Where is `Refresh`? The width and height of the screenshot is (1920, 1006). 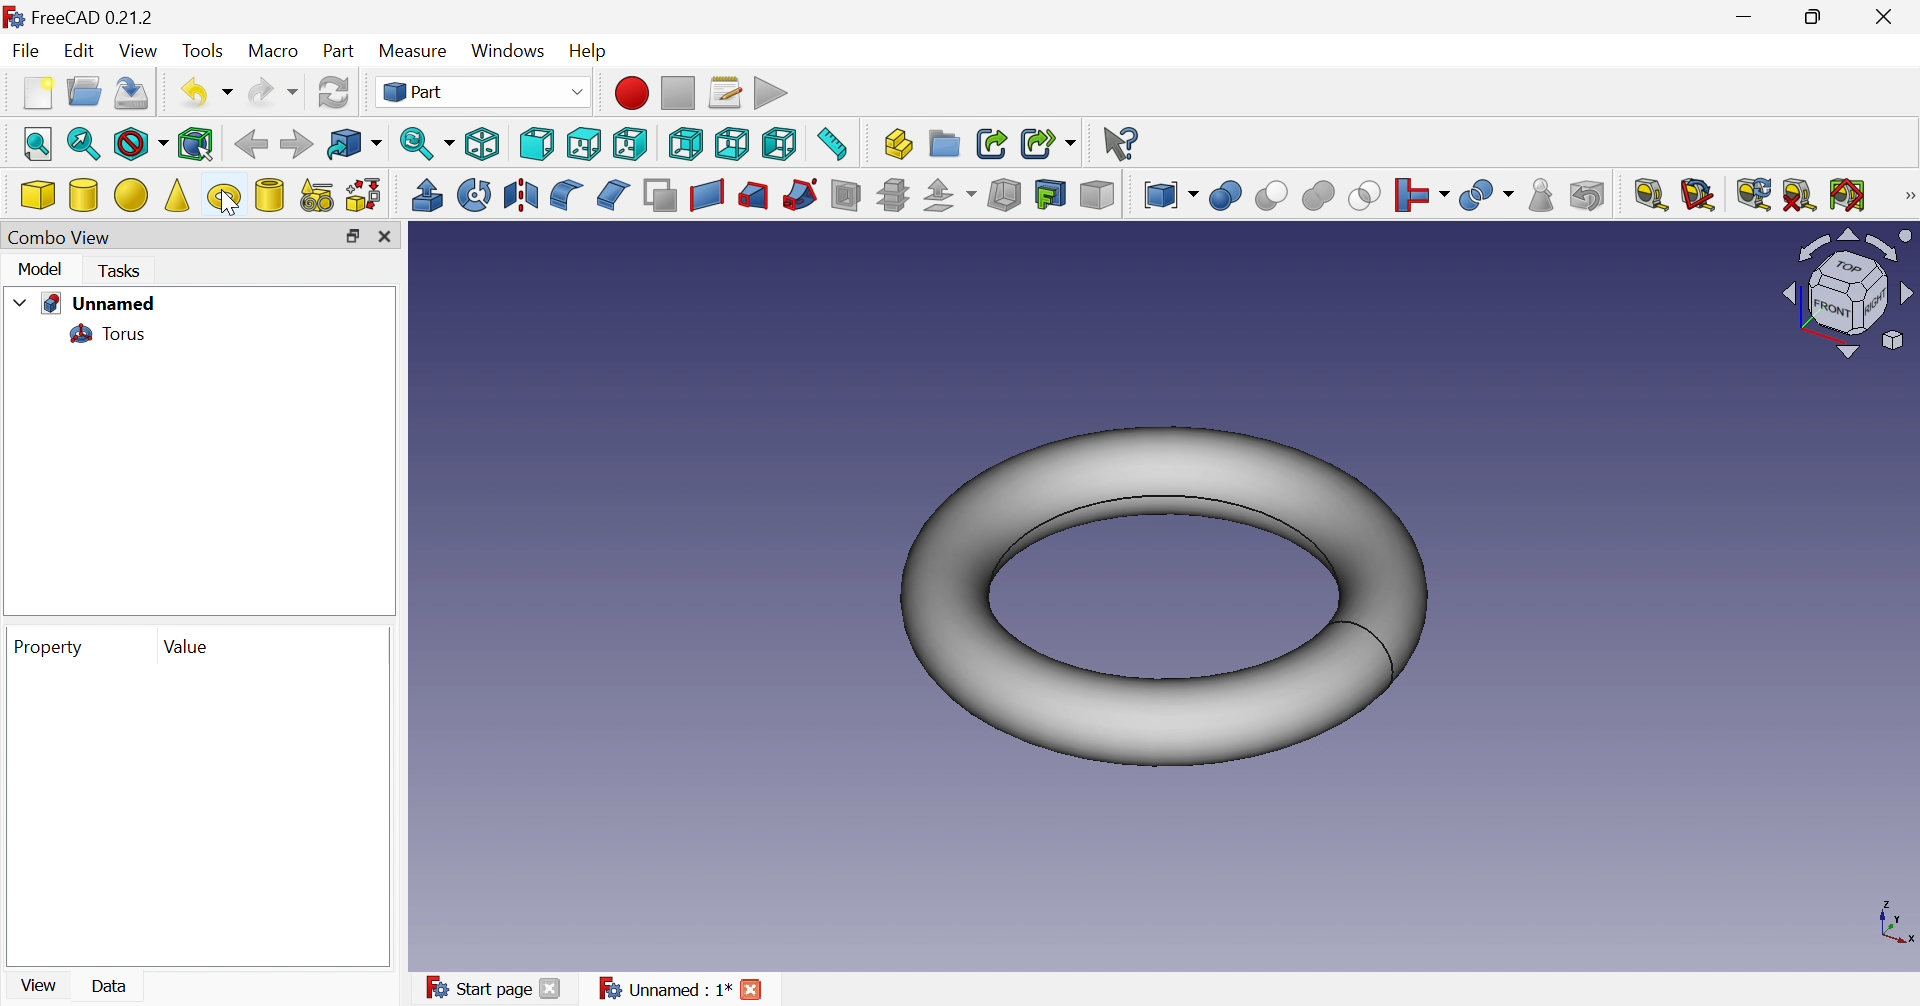 Refresh is located at coordinates (1756, 194).